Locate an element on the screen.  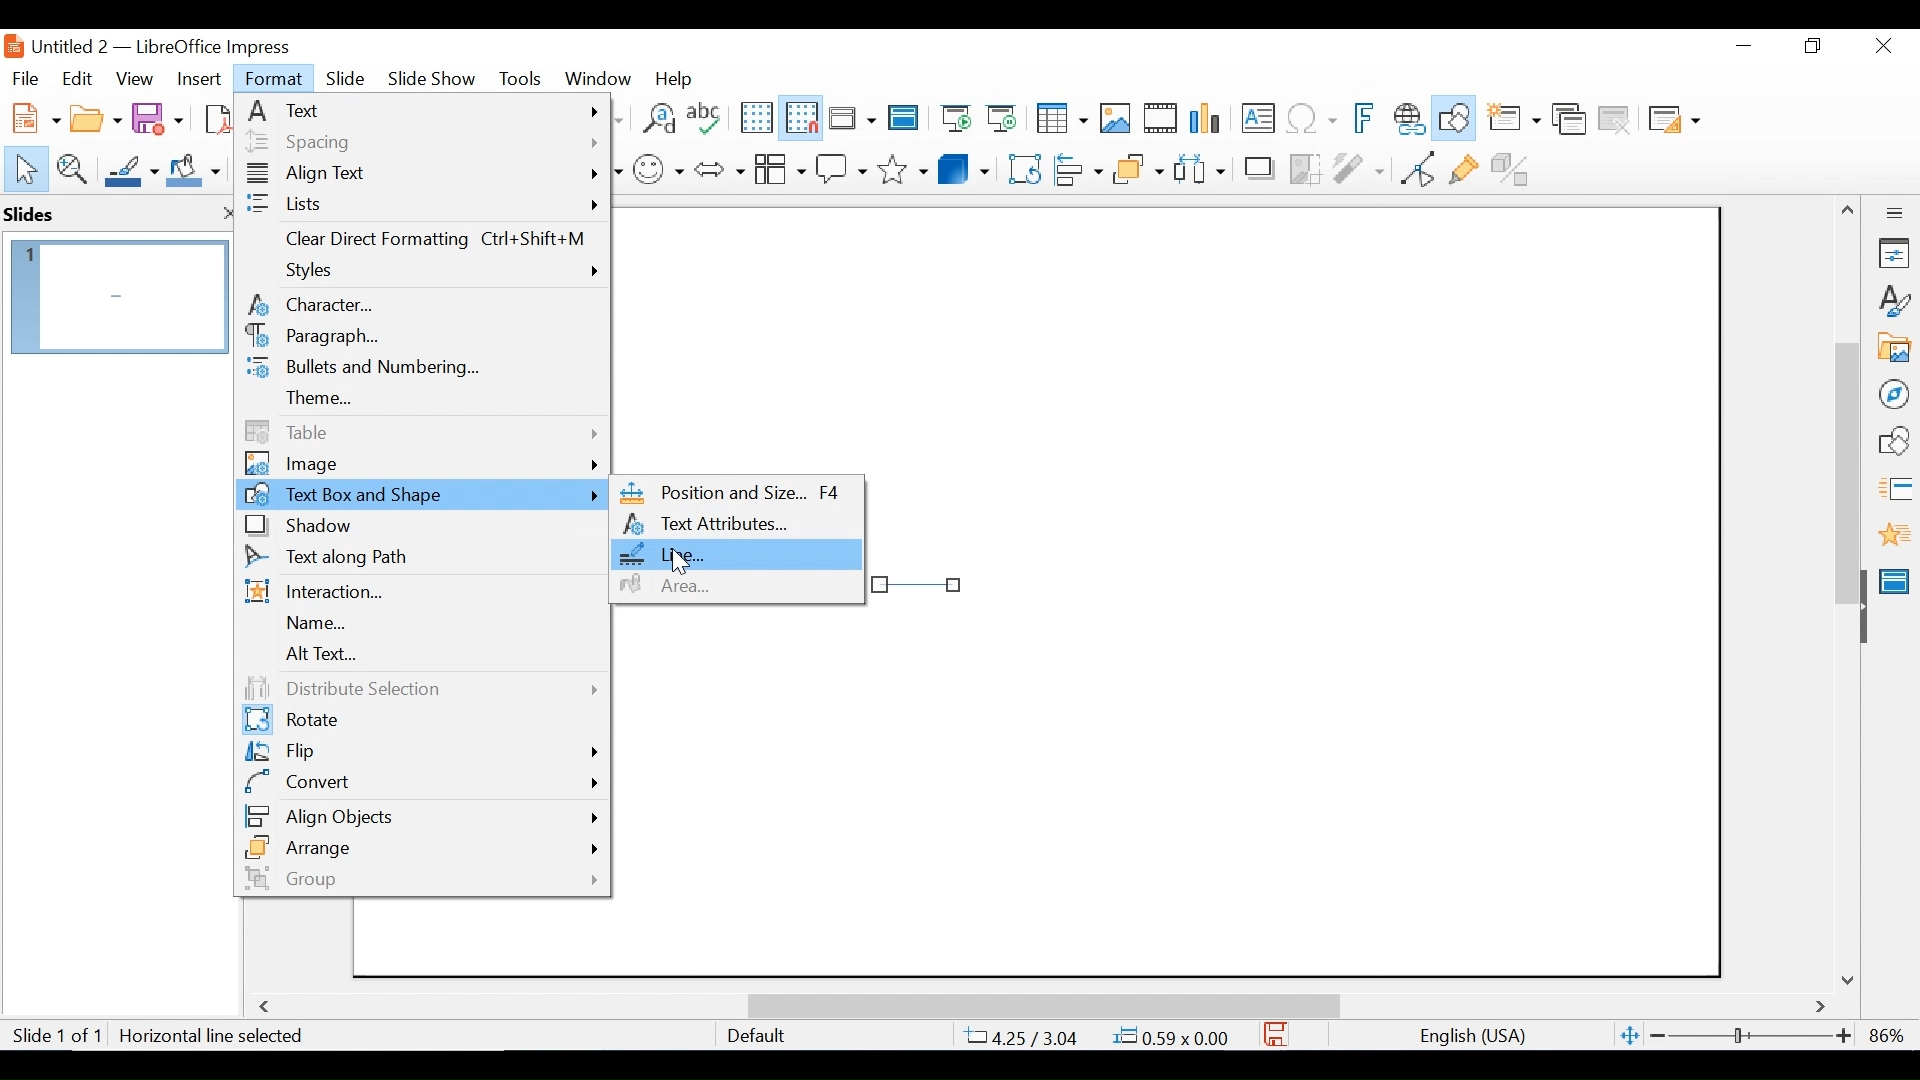
Find and Replace is located at coordinates (658, 118).